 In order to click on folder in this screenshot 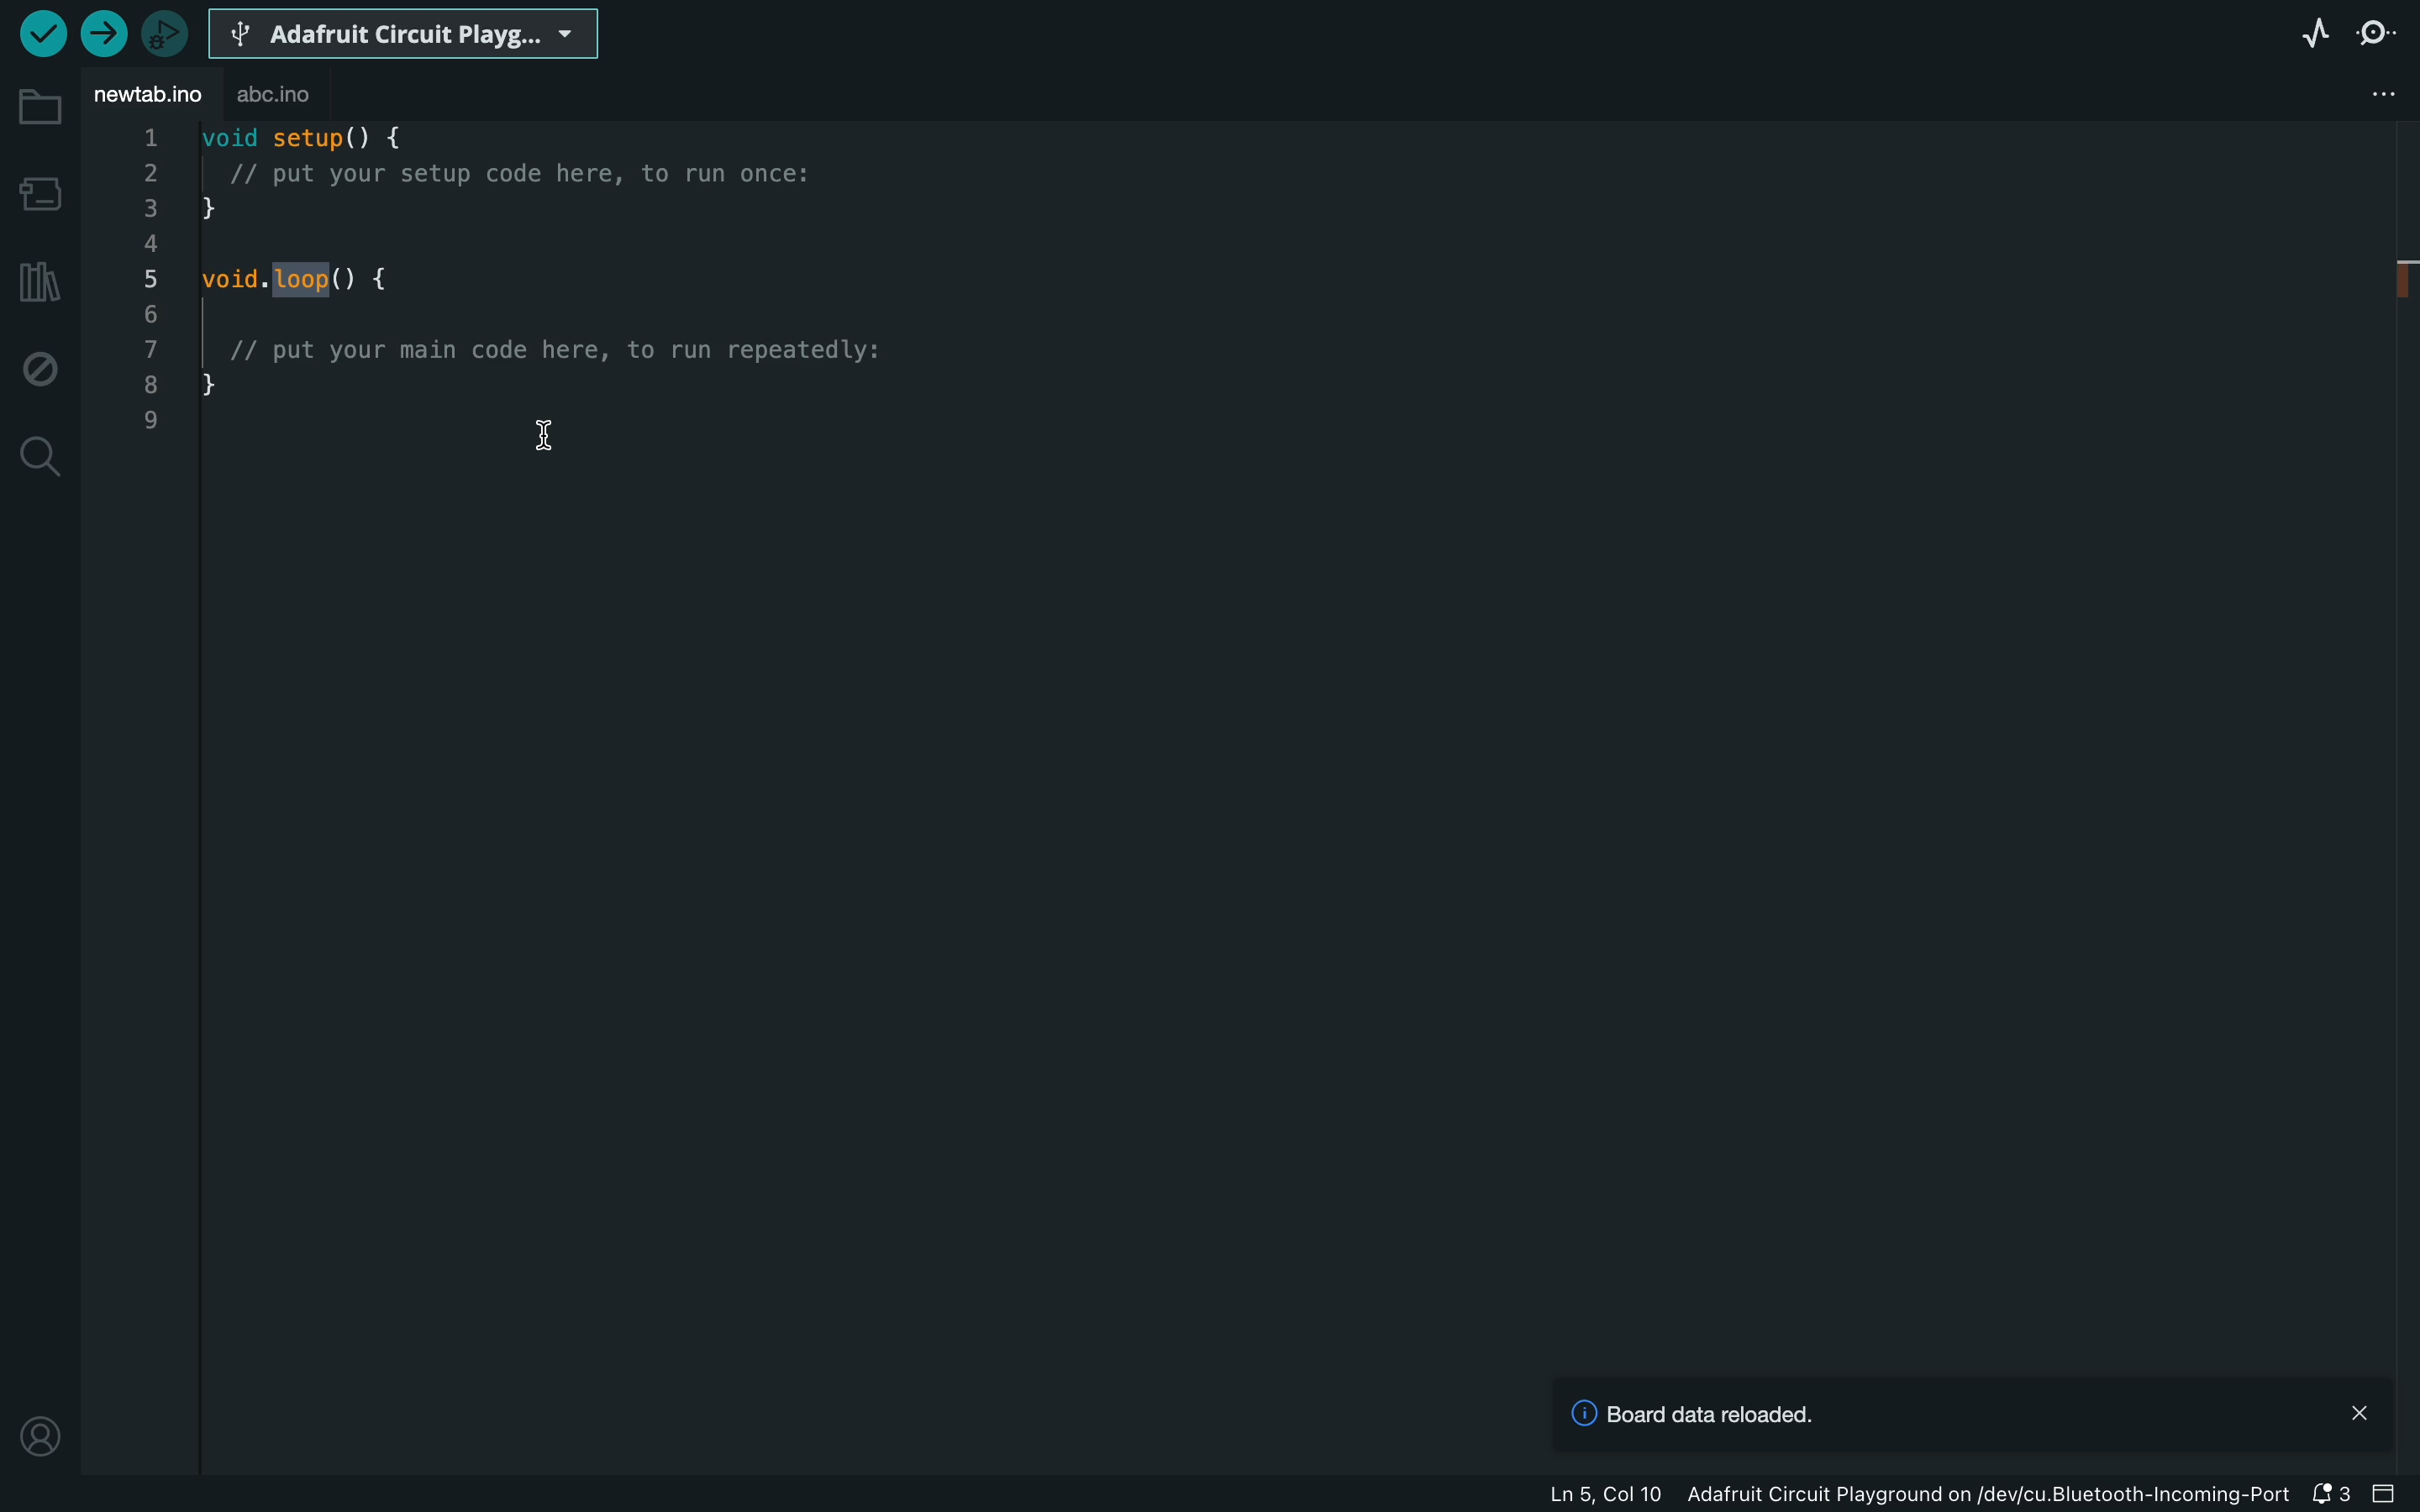, I will do `click(41, 110)`.